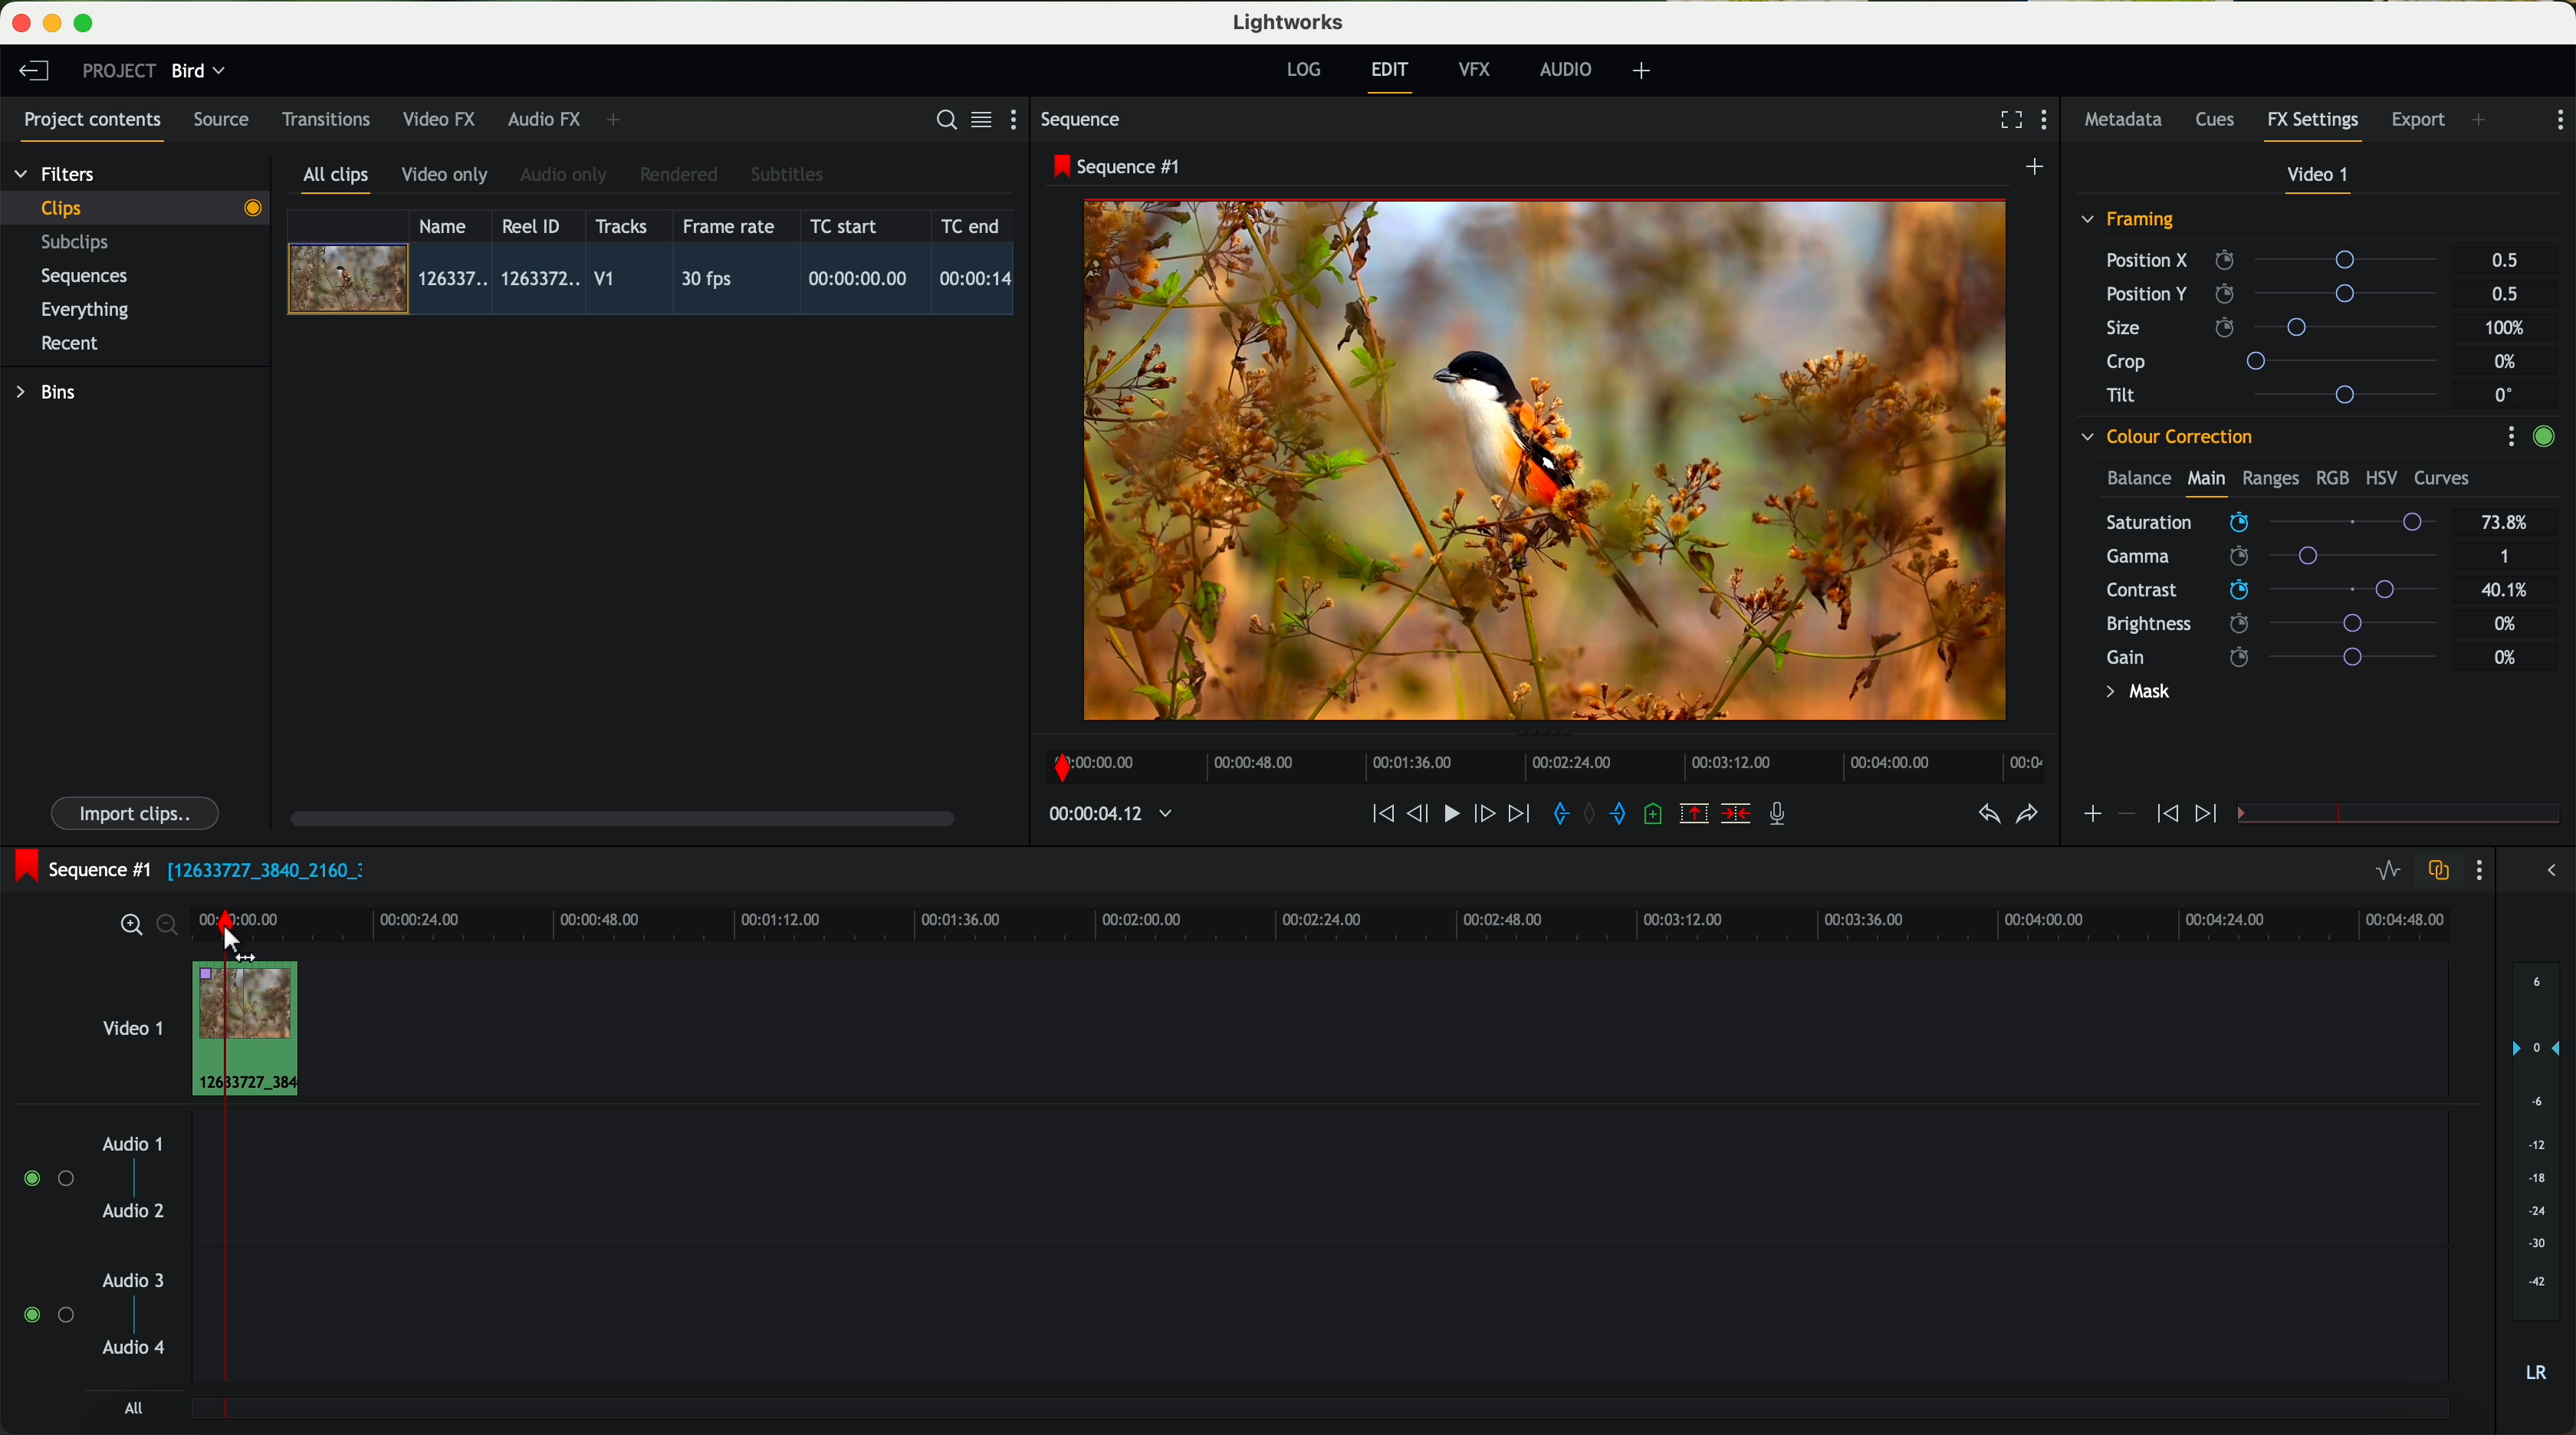 This screenshot has height=1435, width=2576. What do you see at coordinates (1518, 814) in the screenshot?
I see `move foward` at bounding box center [1518, 814].